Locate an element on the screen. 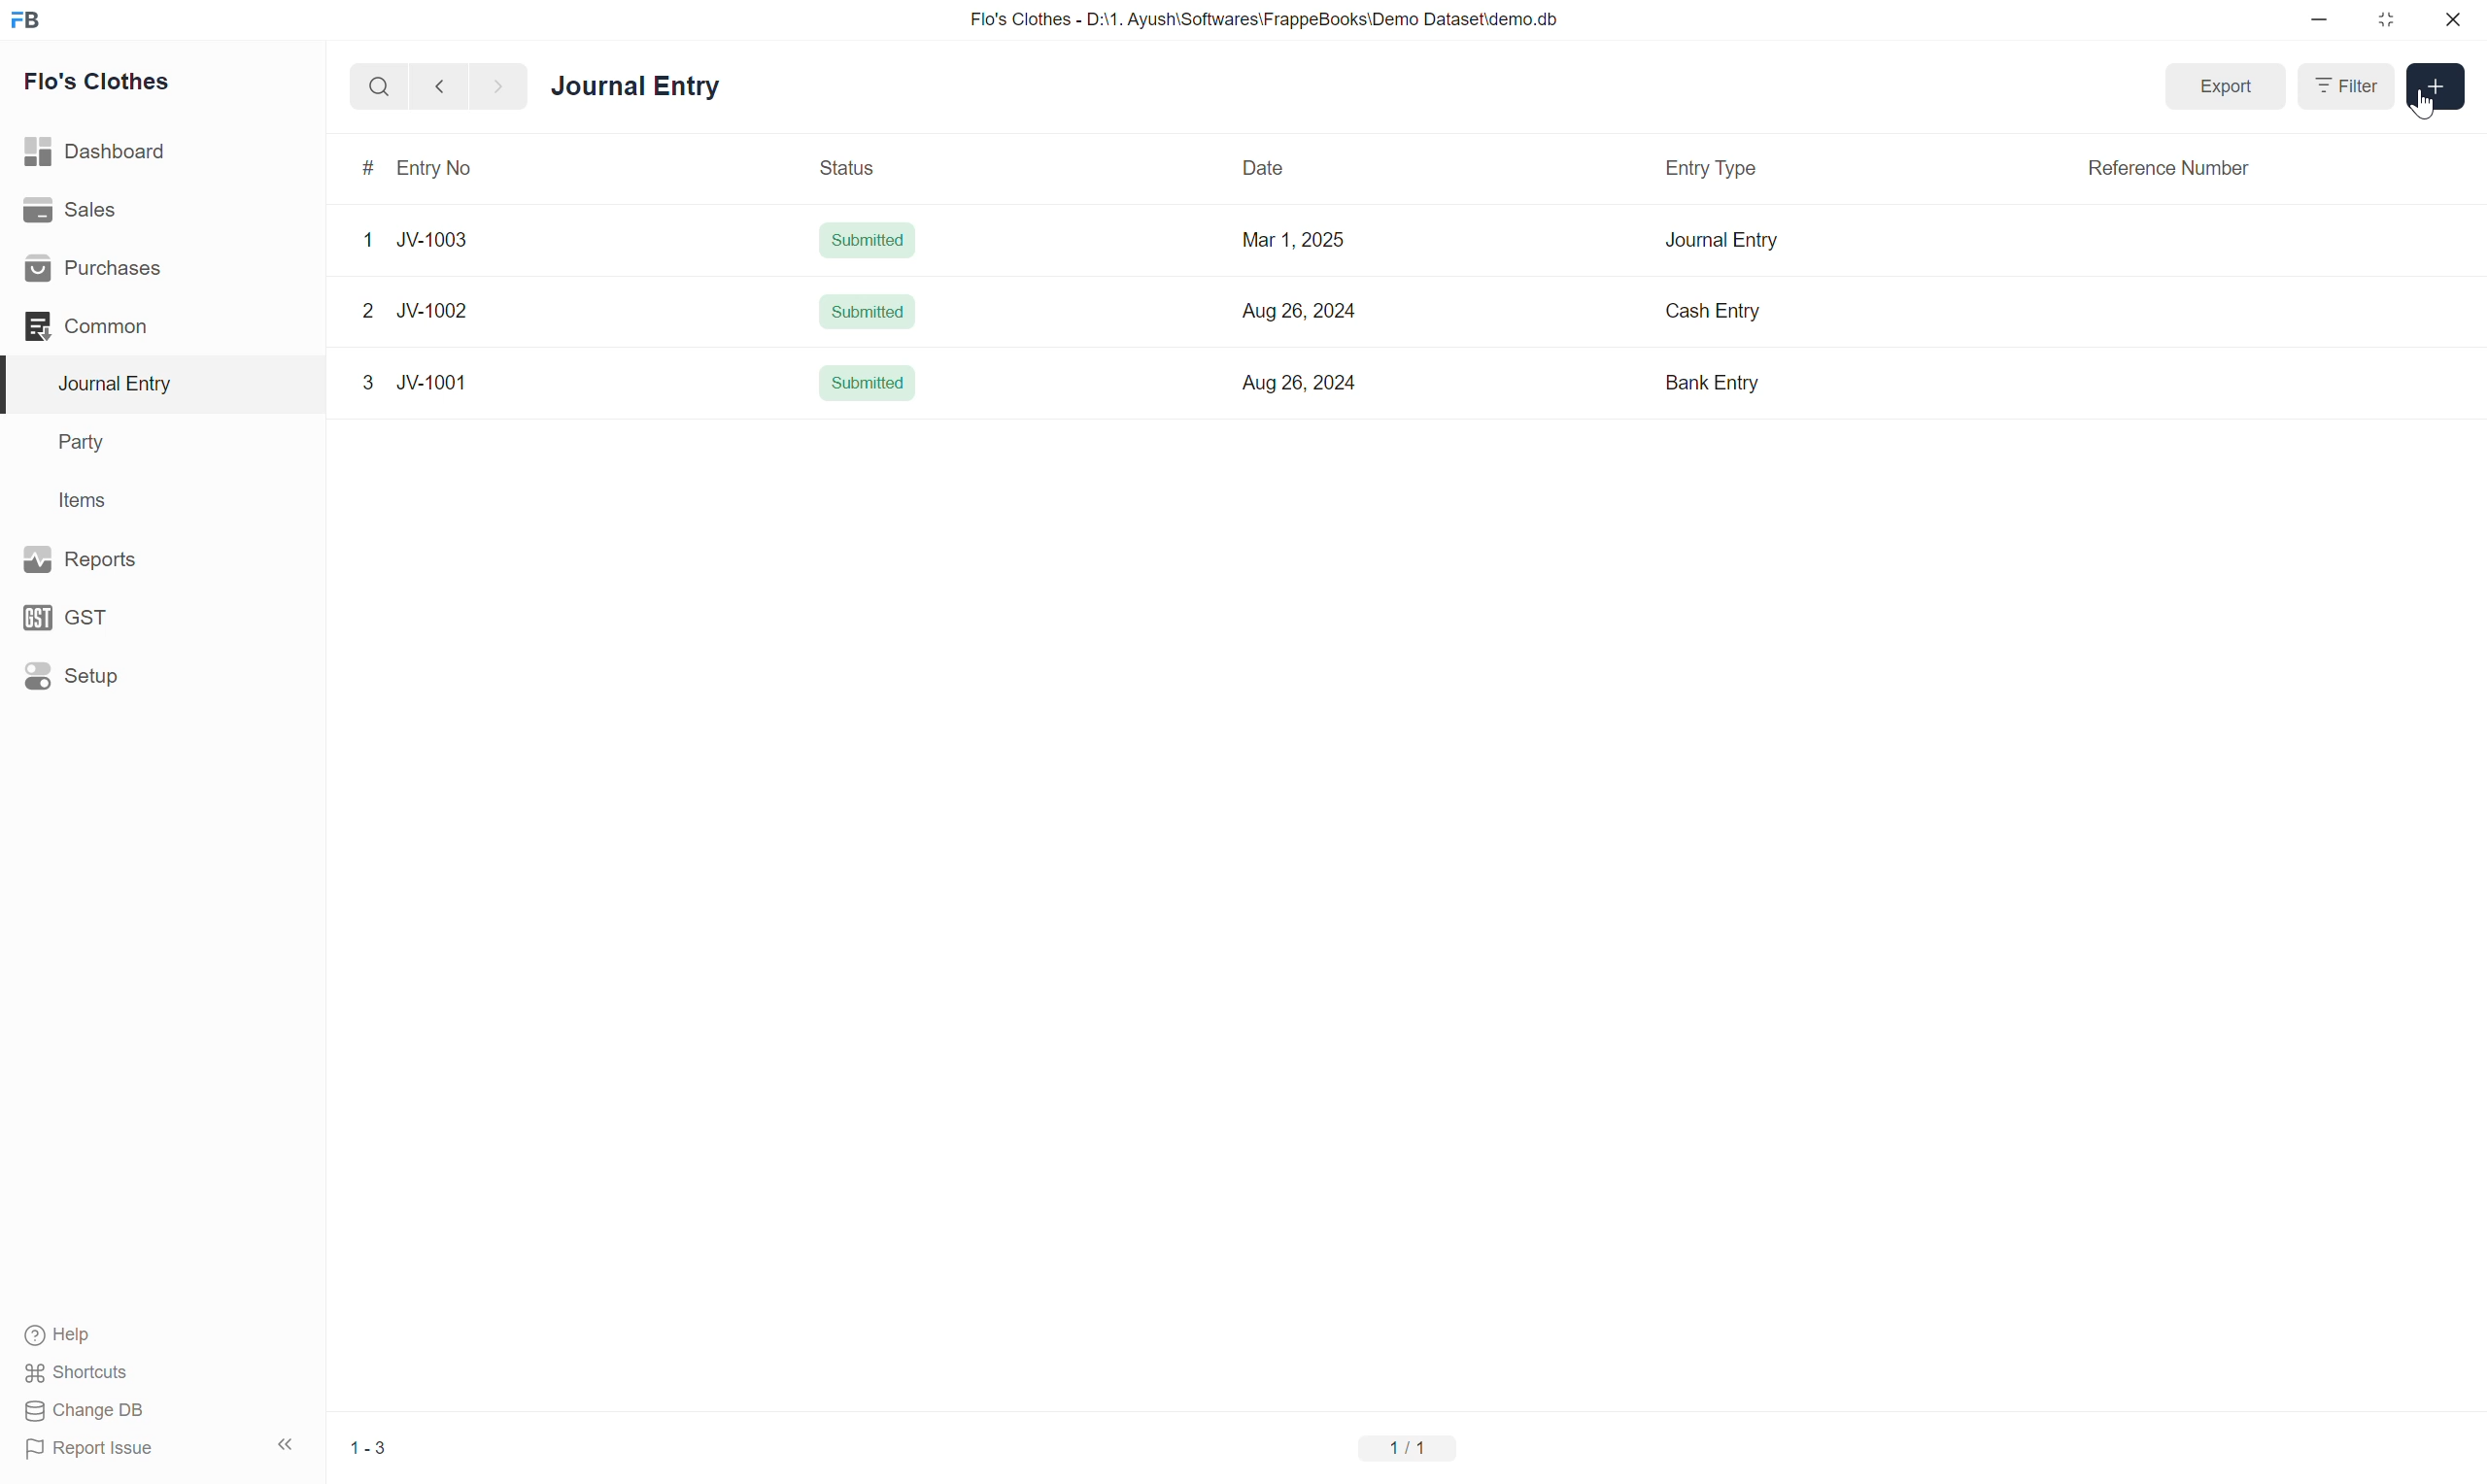 The image size is (2487, 1484). resize is located at coordinates (2383, 20).